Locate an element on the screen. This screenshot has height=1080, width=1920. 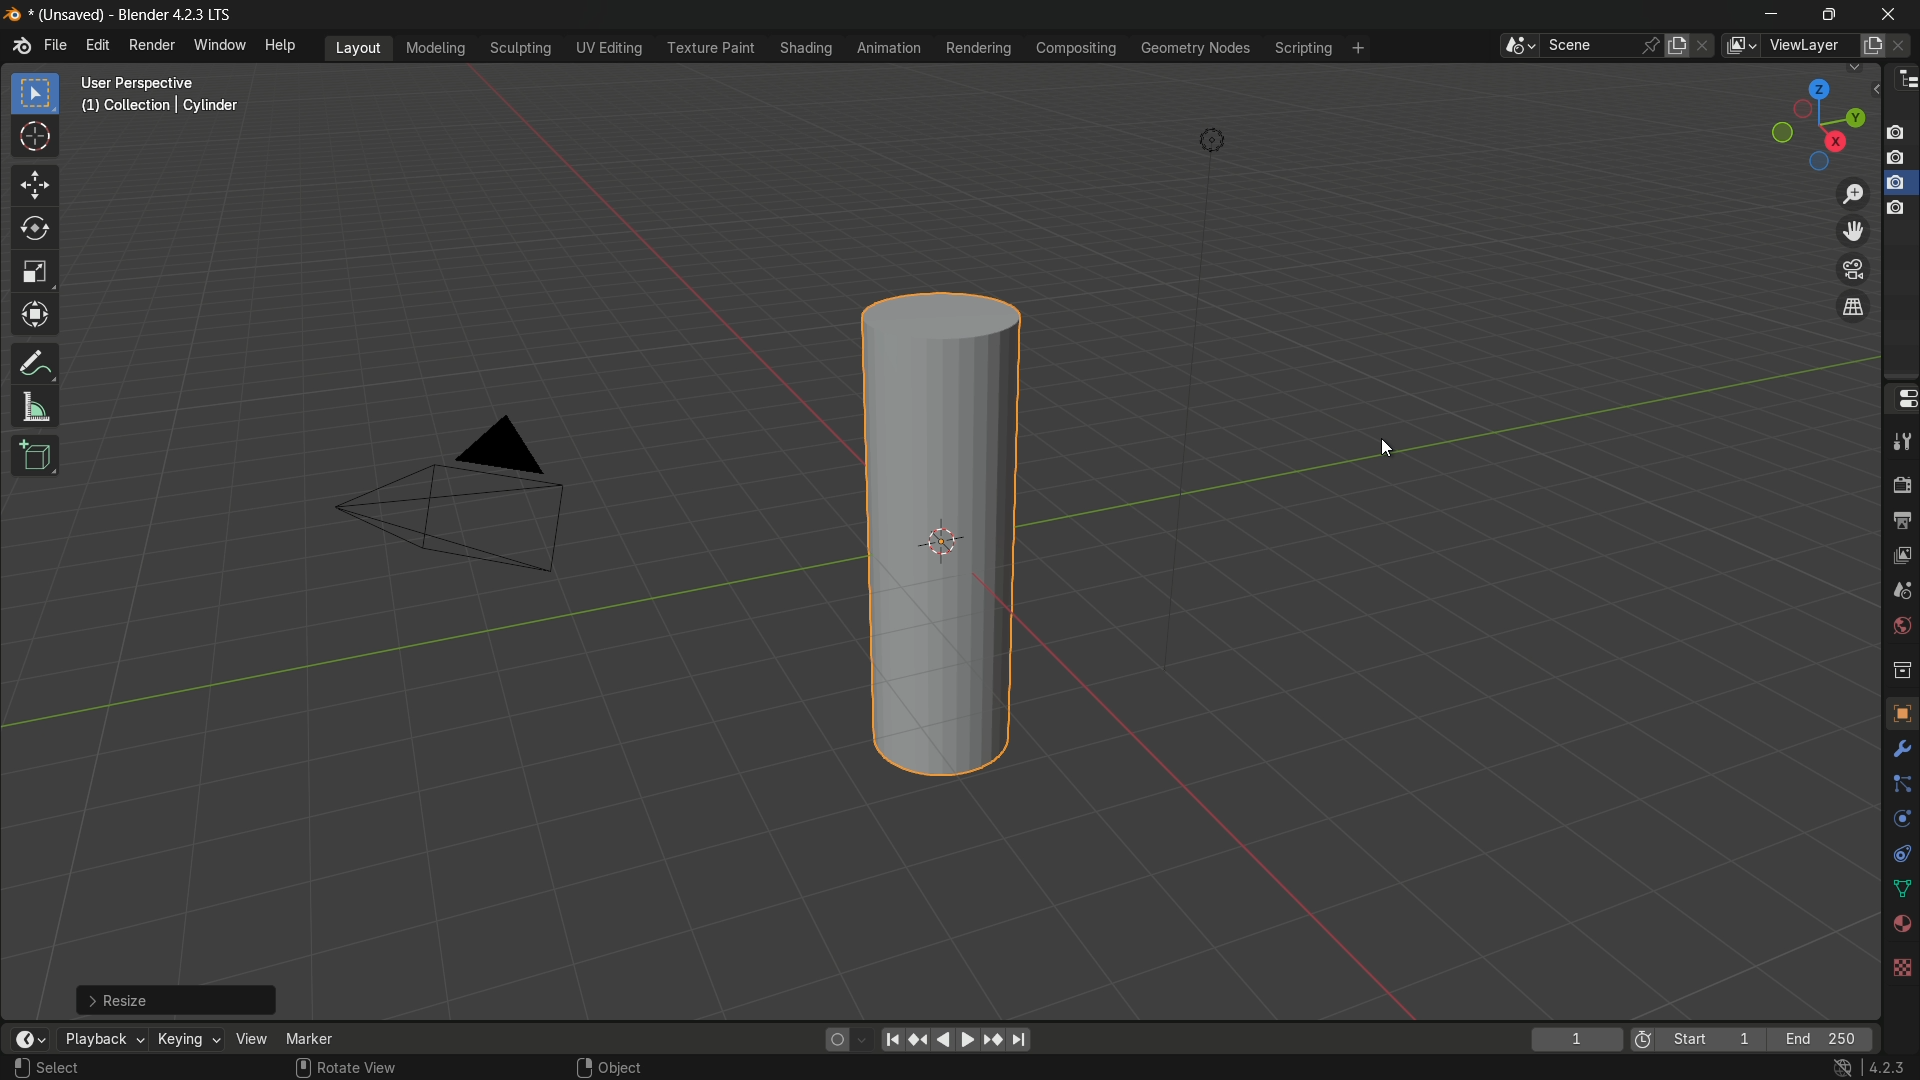
scenes is located at coordinates (1901, 591).